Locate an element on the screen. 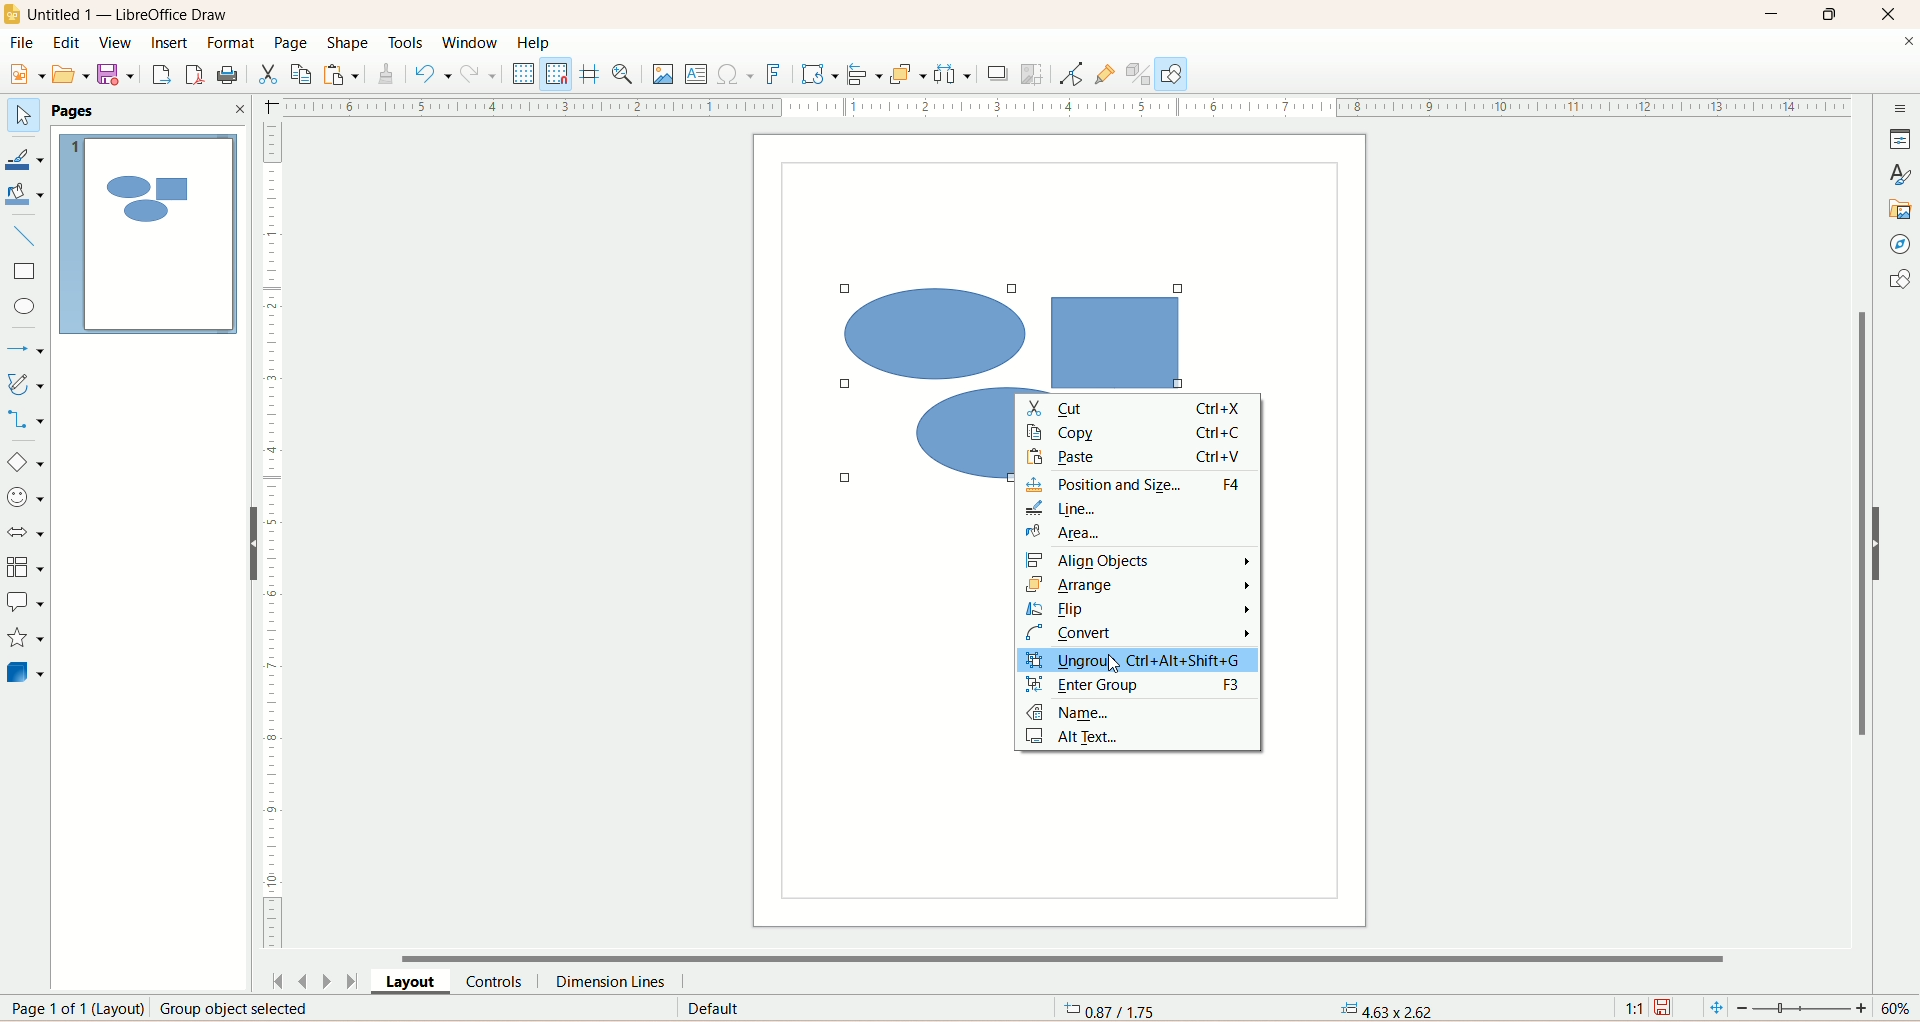 The height and width of the screenshot is (1022, 1920). lines and arrows is located at coordinates (29, 351).